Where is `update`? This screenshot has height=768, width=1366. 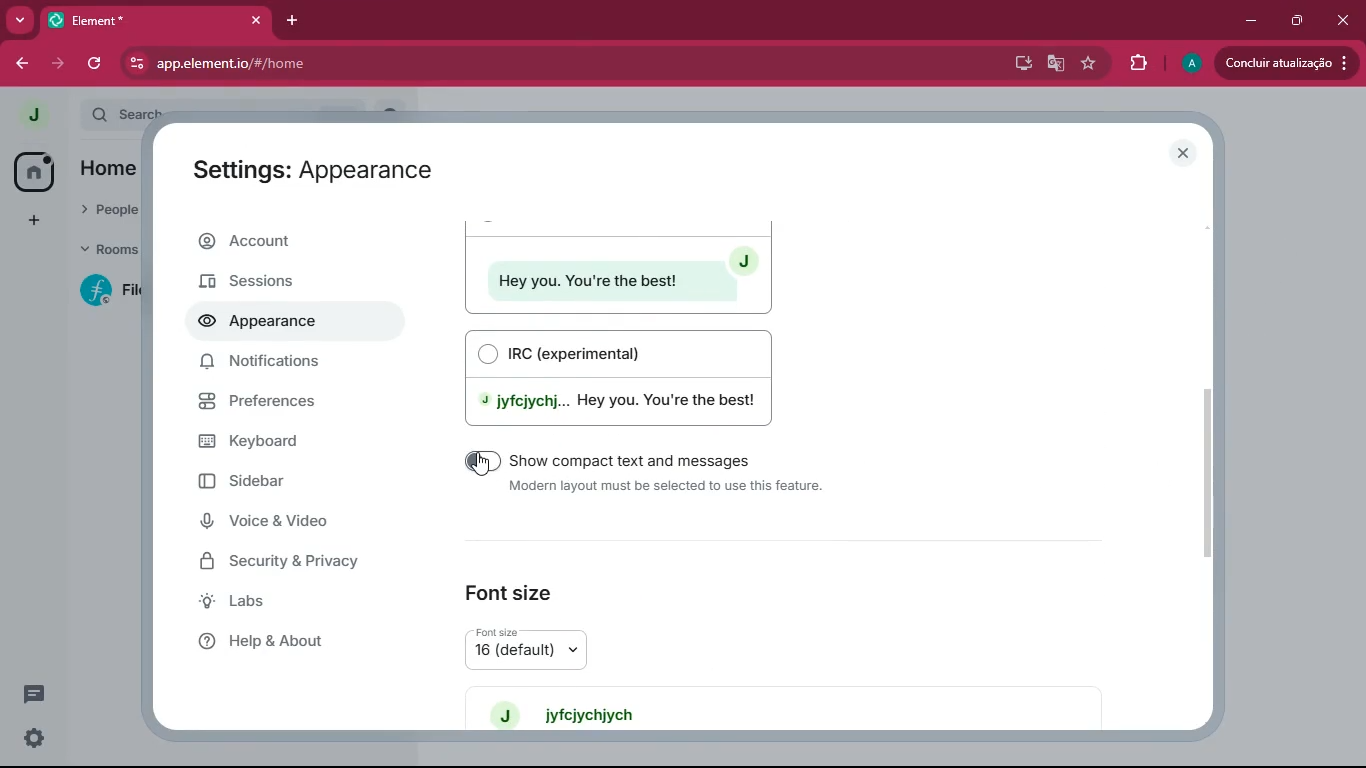
update is located at coordinates (1286, 63).